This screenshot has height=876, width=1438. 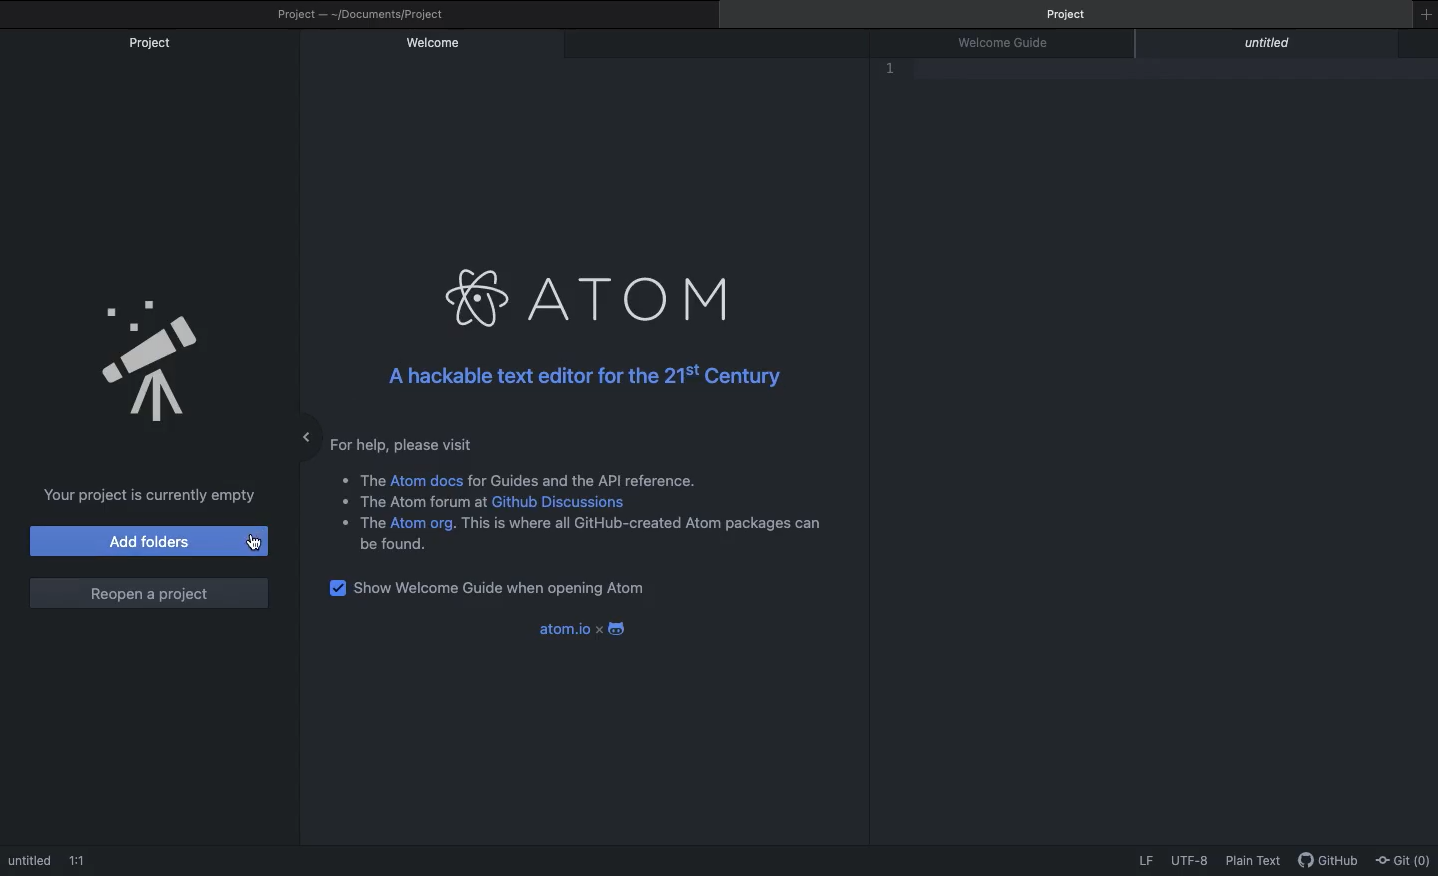 I want to click on Git, so click(x=1406, y=859).